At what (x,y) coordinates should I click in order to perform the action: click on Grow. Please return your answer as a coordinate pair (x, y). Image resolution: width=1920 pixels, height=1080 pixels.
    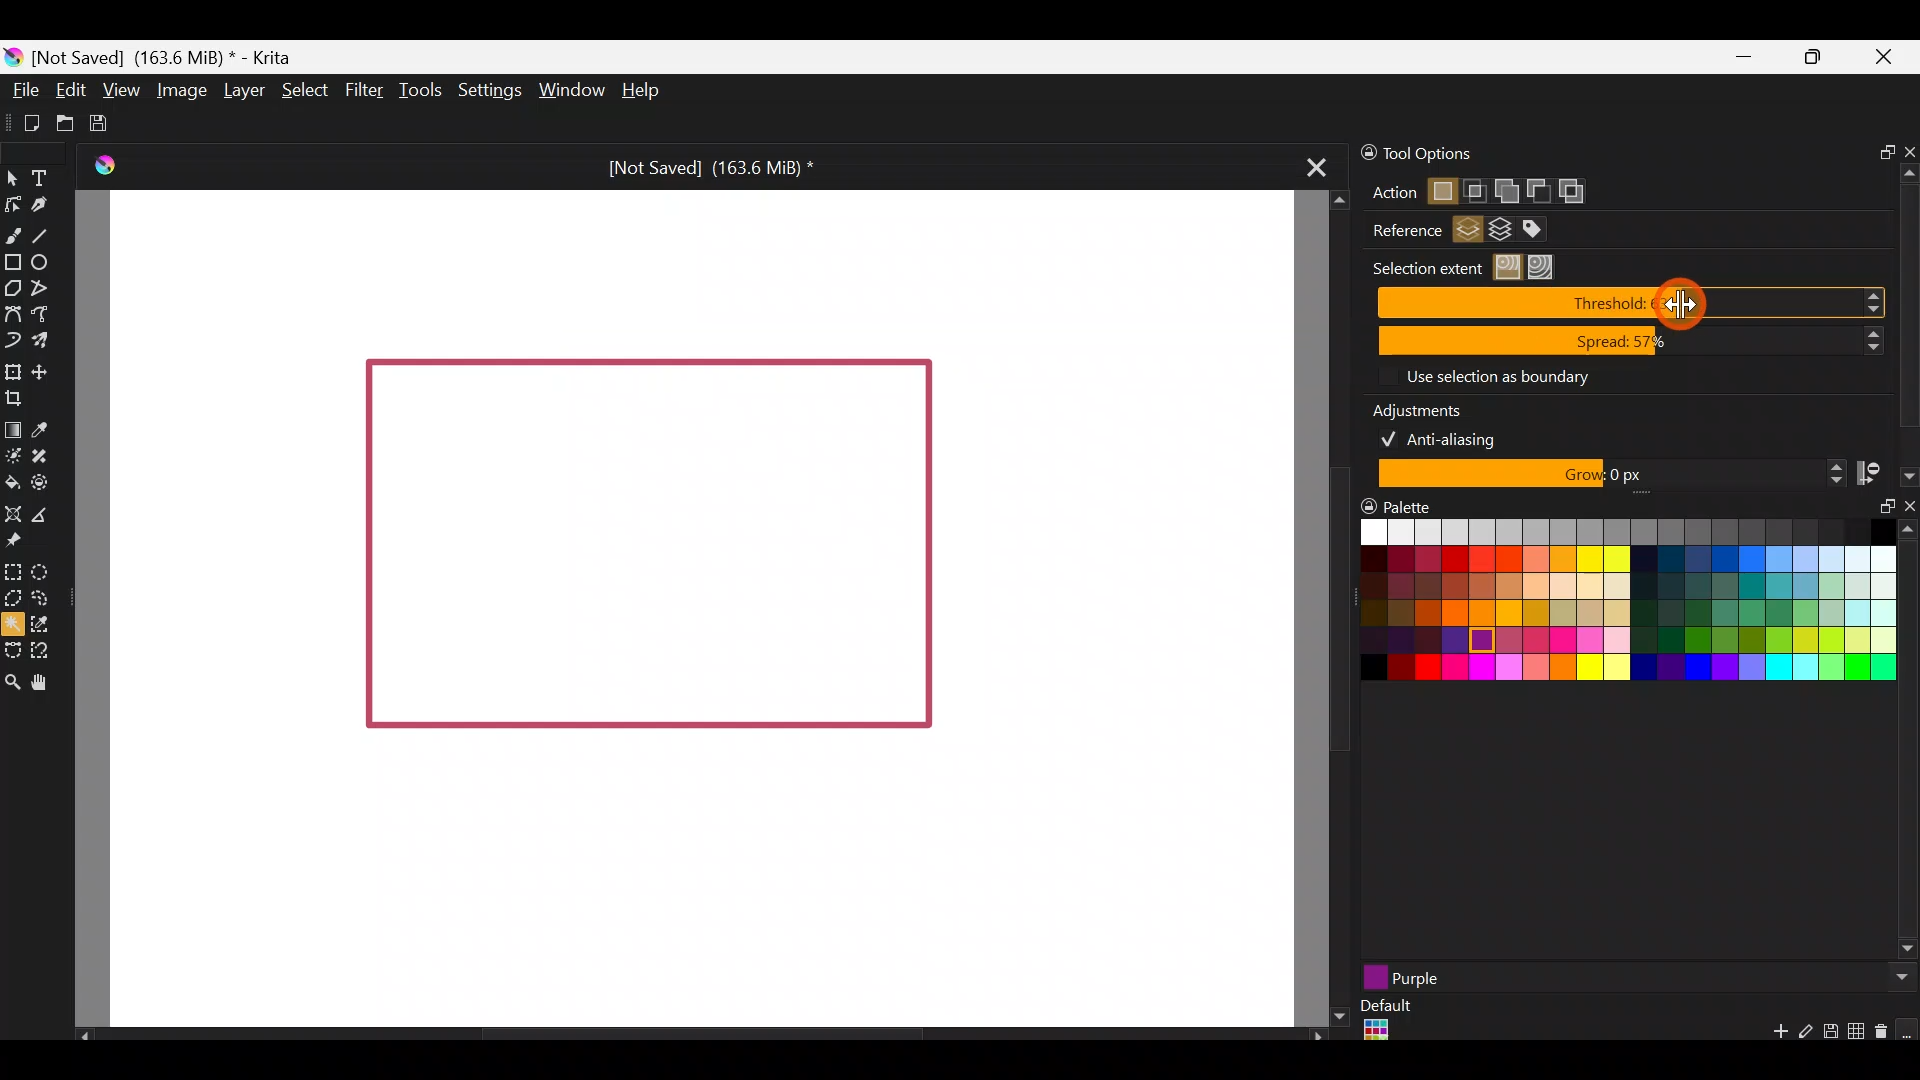
    Looking at the image, I should click on (1608, 475).